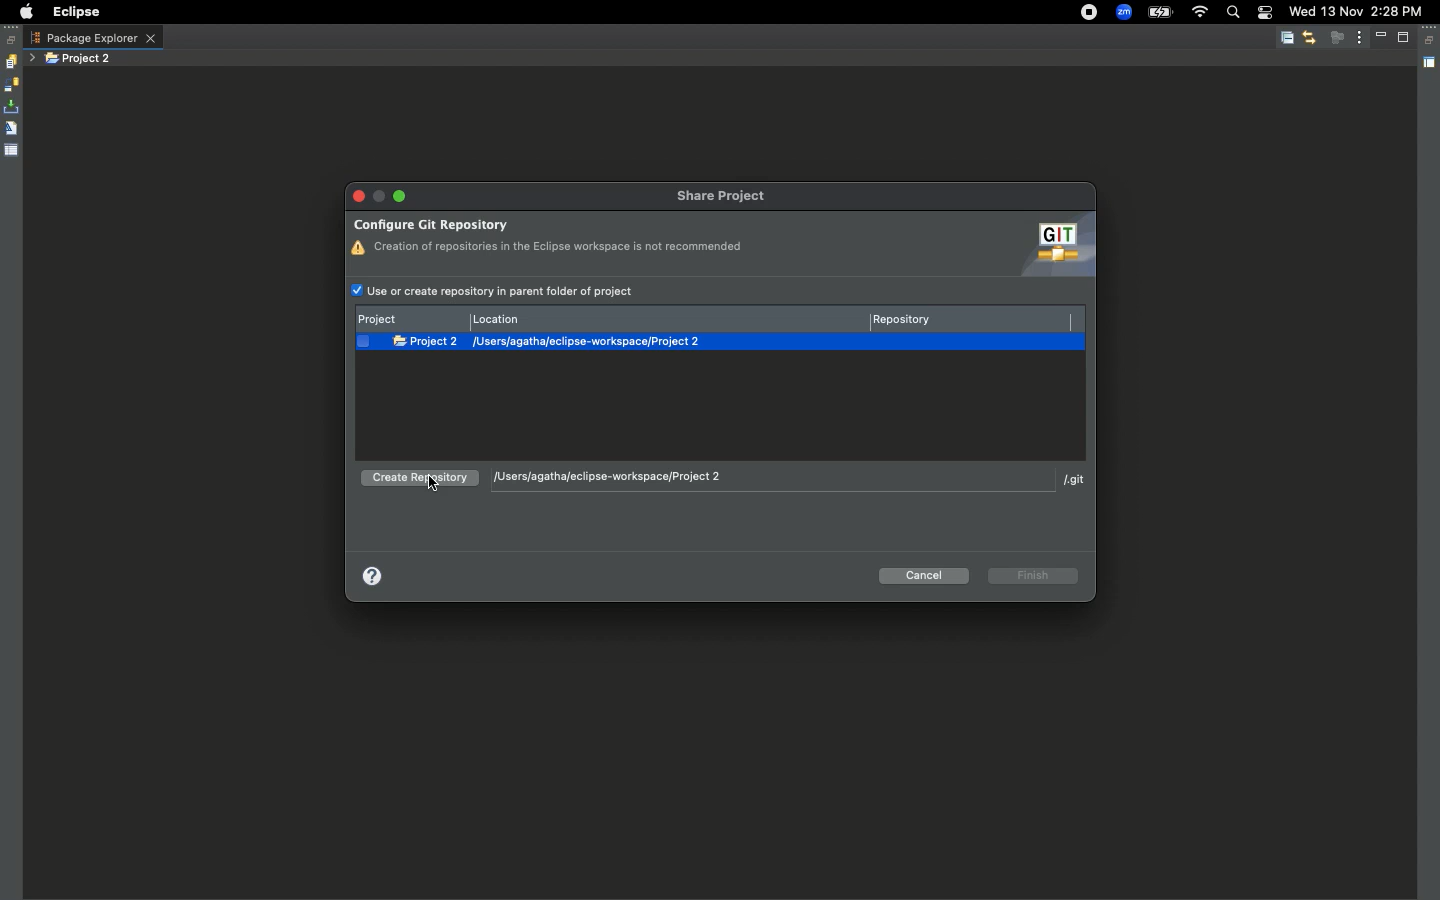 This screenshot has height=900, width=1440. Describe the element at coordinates (1035, 575) in the screenshot. I see `Finish` at that location.